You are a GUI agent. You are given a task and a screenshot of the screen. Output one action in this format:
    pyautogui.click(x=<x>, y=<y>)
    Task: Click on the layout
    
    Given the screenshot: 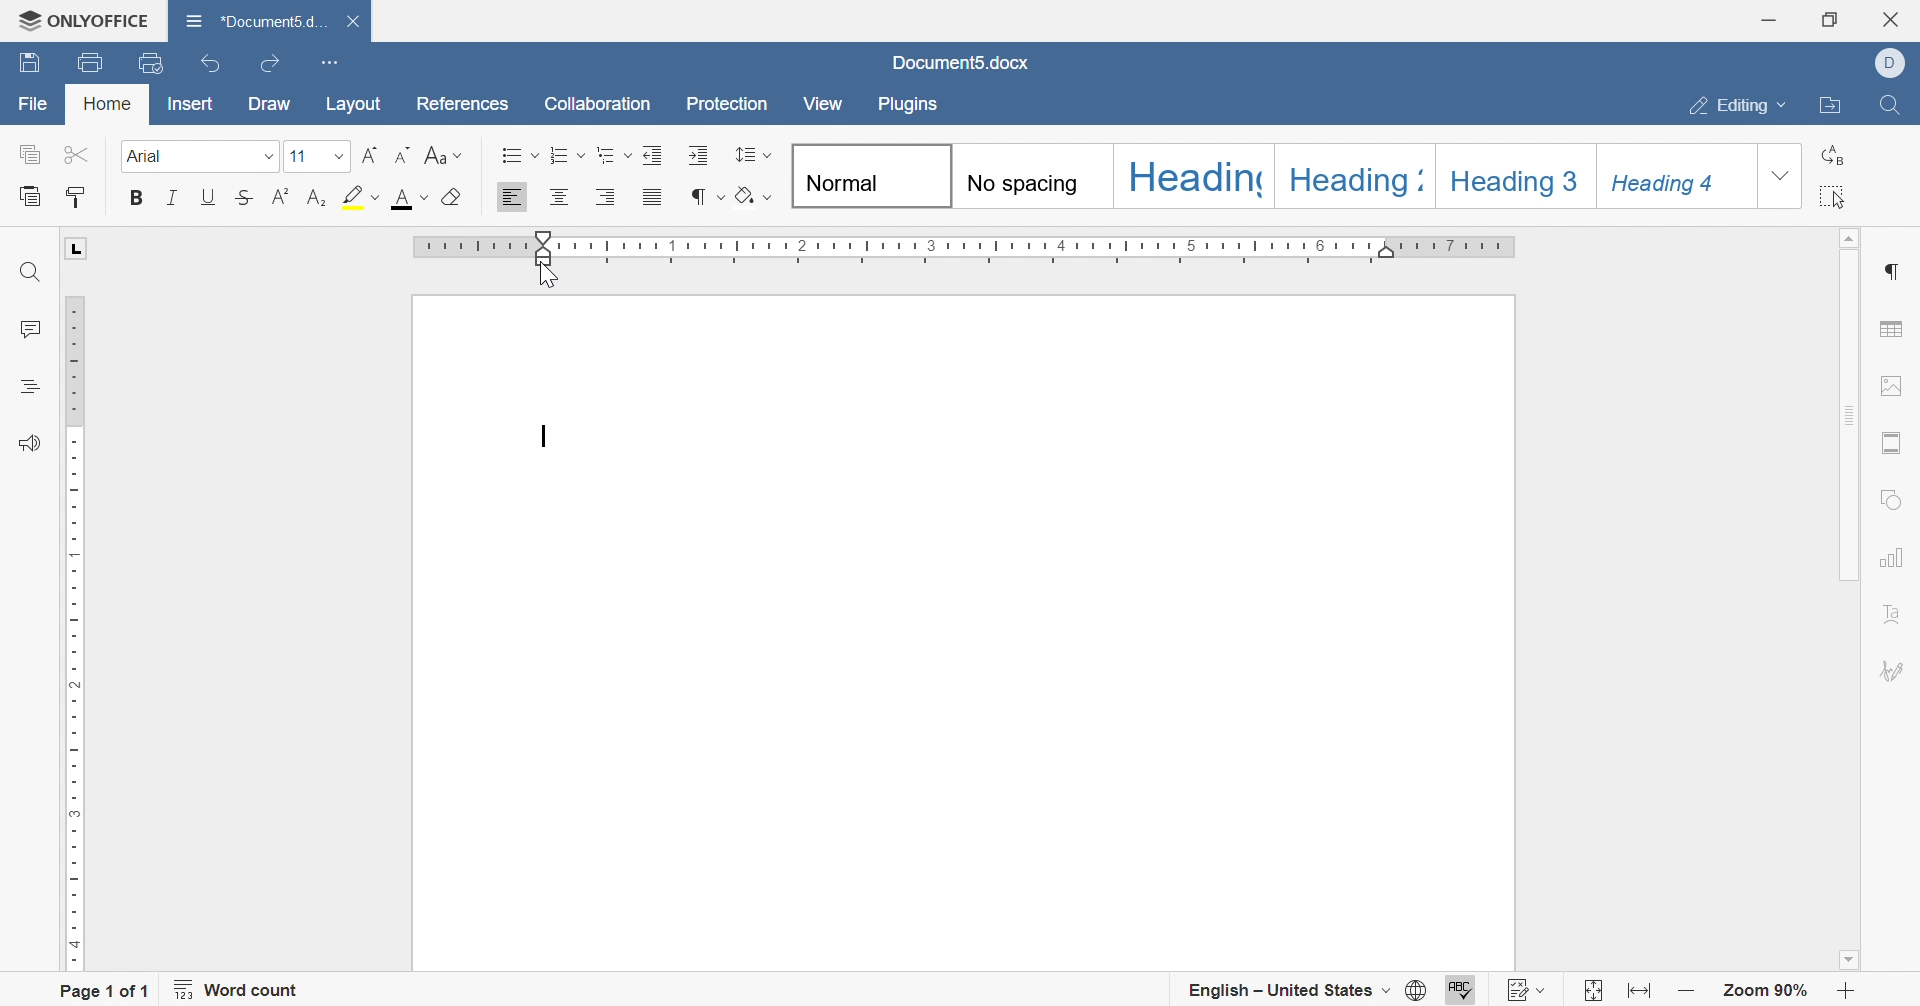 What is the action you would take?
    pyautogui.click(x=357, y=103)
    